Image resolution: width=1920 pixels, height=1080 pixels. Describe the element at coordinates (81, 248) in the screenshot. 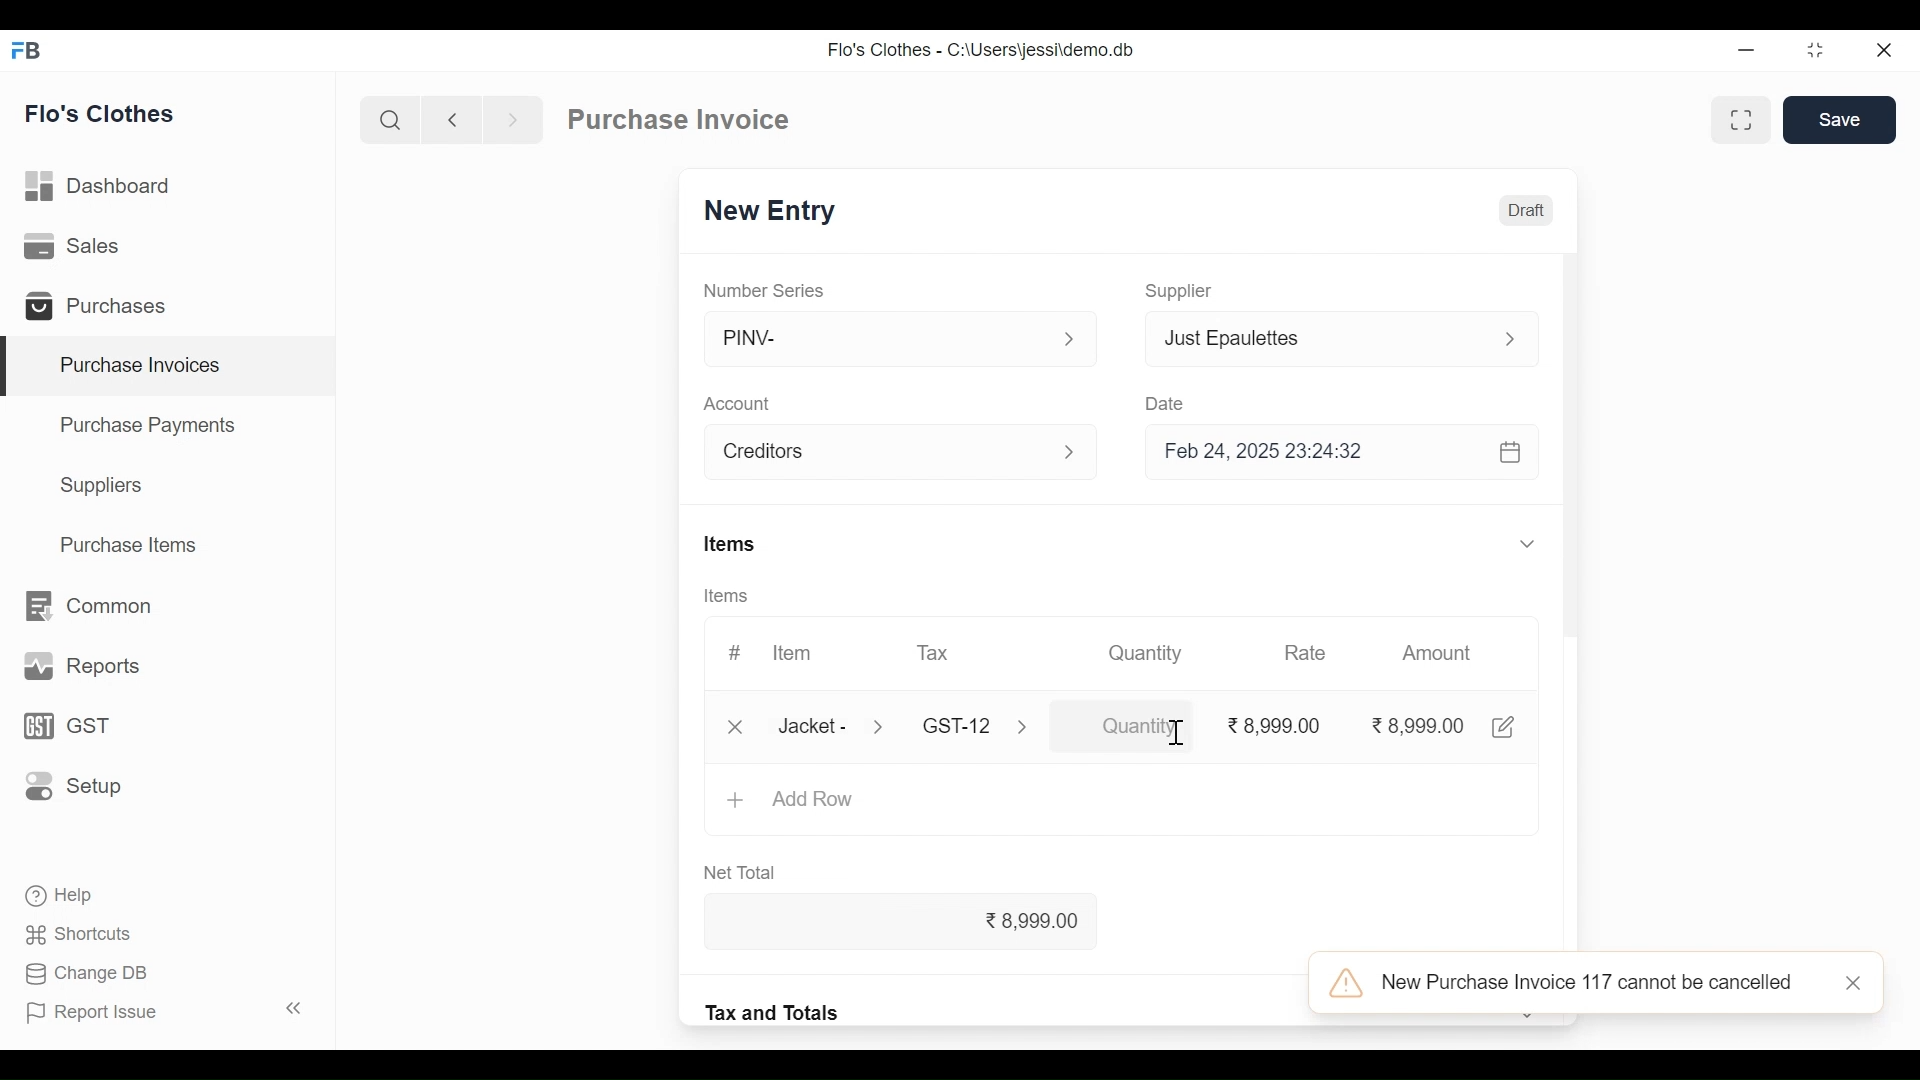

I see `Sales` at that location.